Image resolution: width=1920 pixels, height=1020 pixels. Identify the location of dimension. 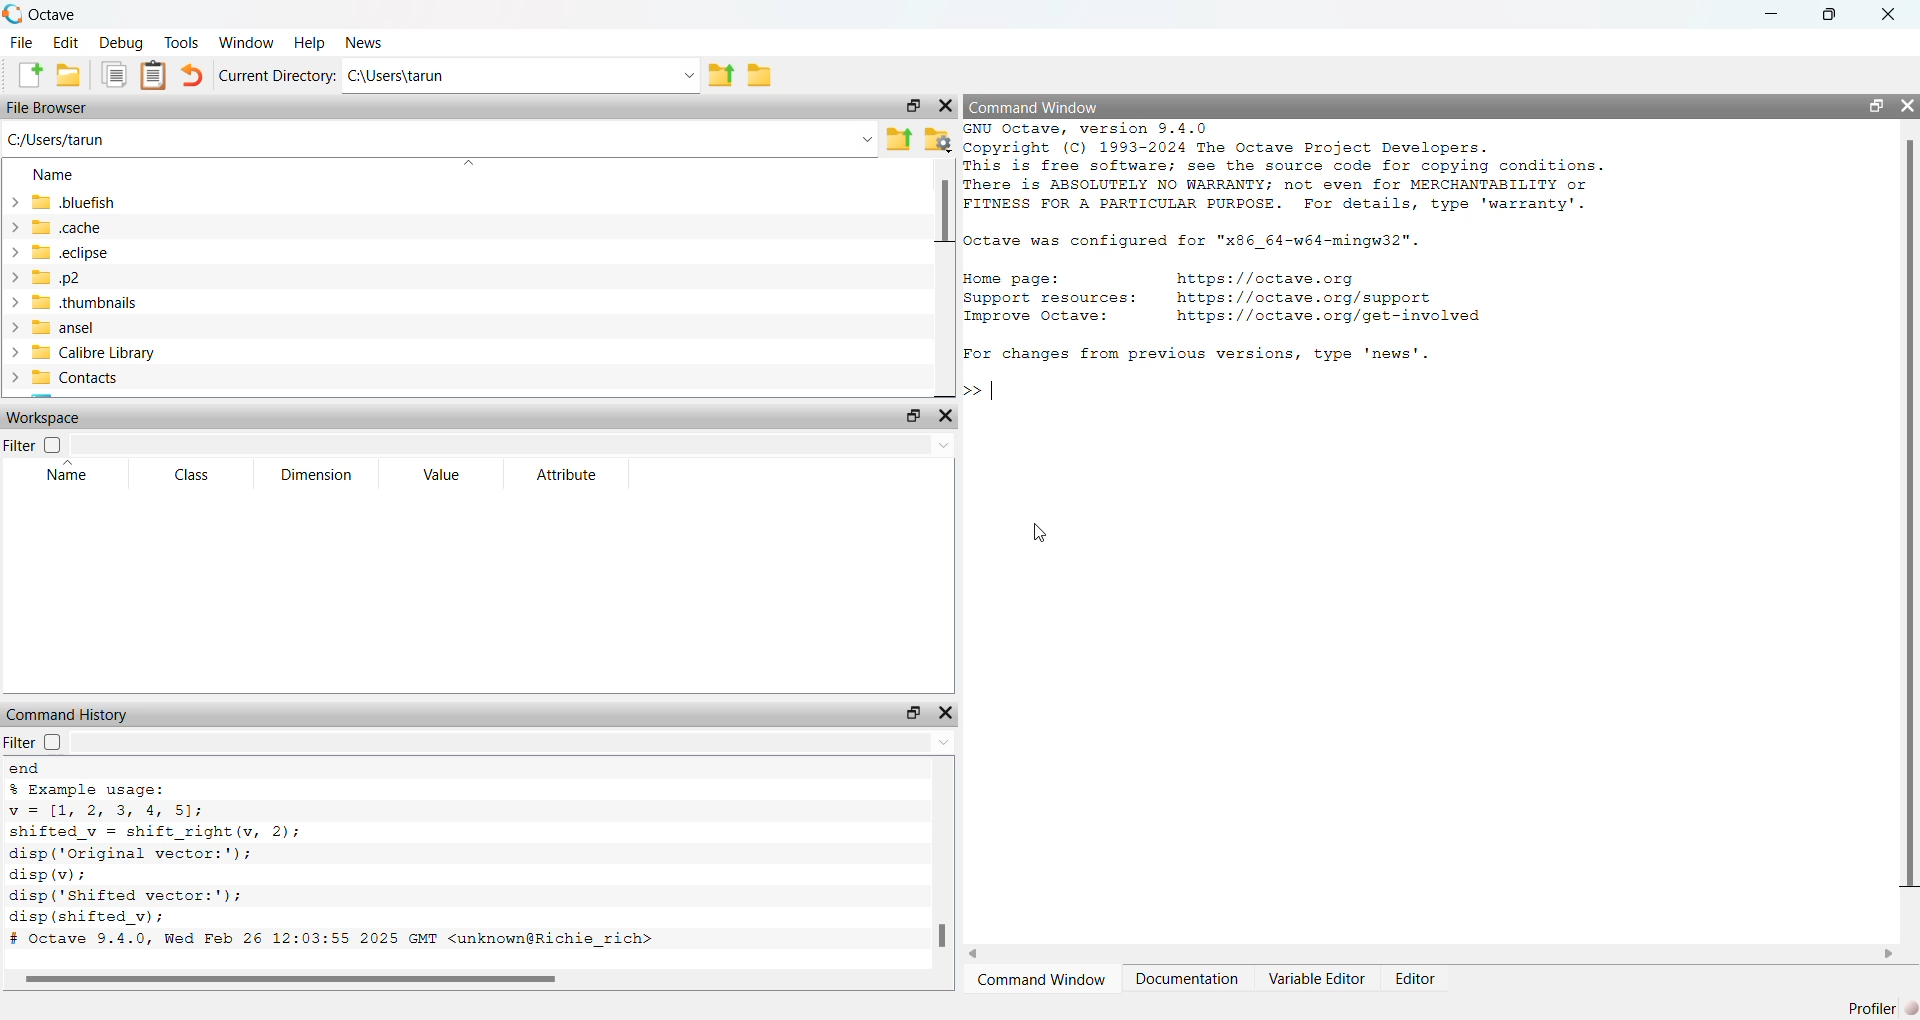
(317, 476).